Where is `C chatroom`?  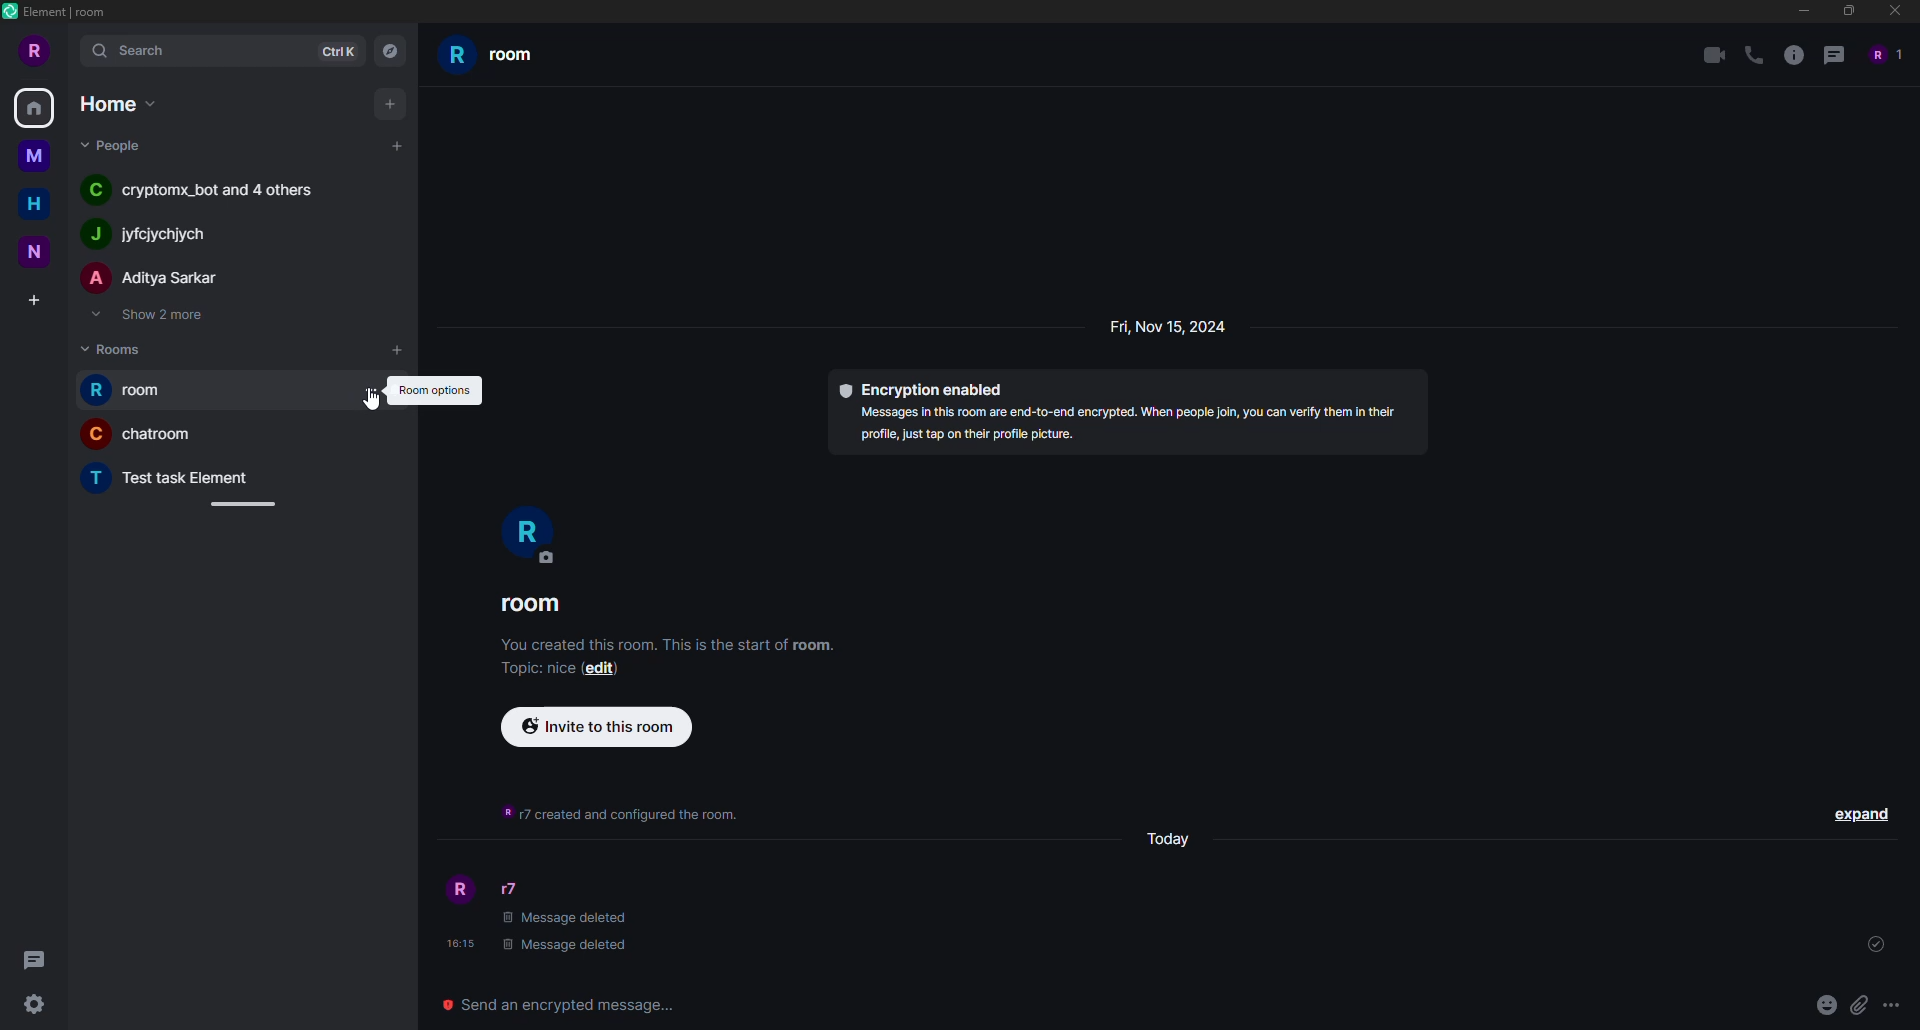
C chatroom is located at coordinates (134, 436).